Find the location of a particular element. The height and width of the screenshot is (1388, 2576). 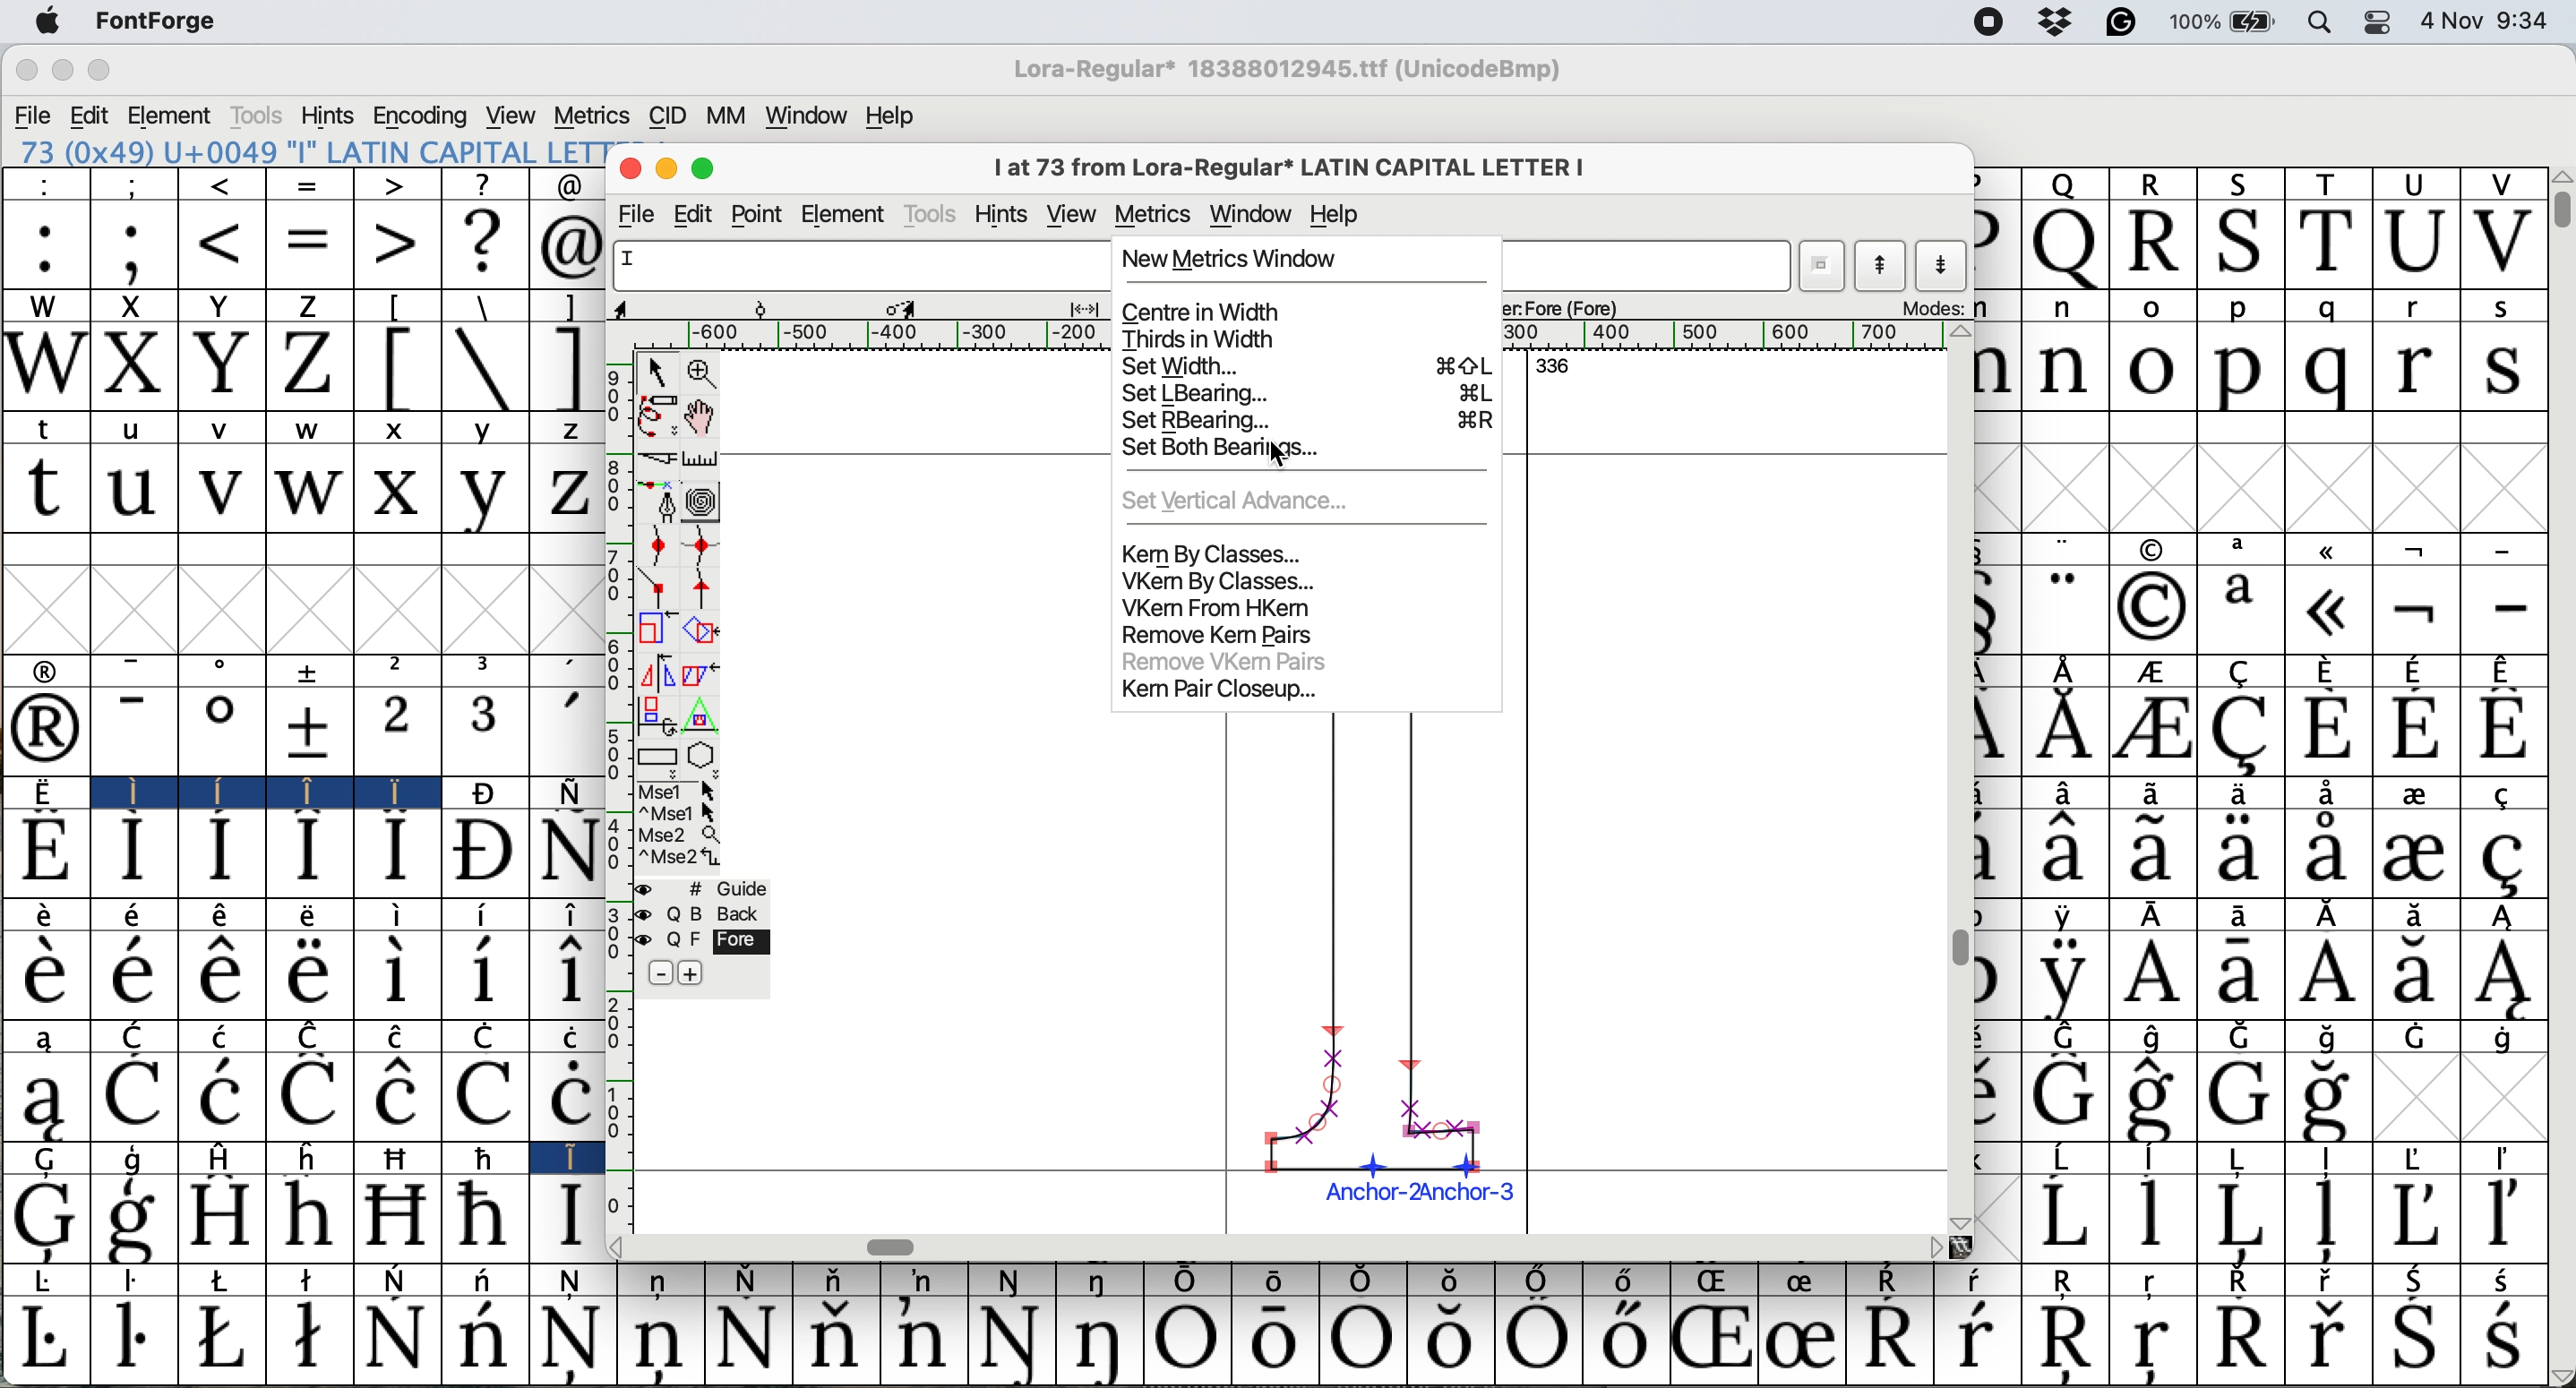

n is located at coordinates (2068, 309).